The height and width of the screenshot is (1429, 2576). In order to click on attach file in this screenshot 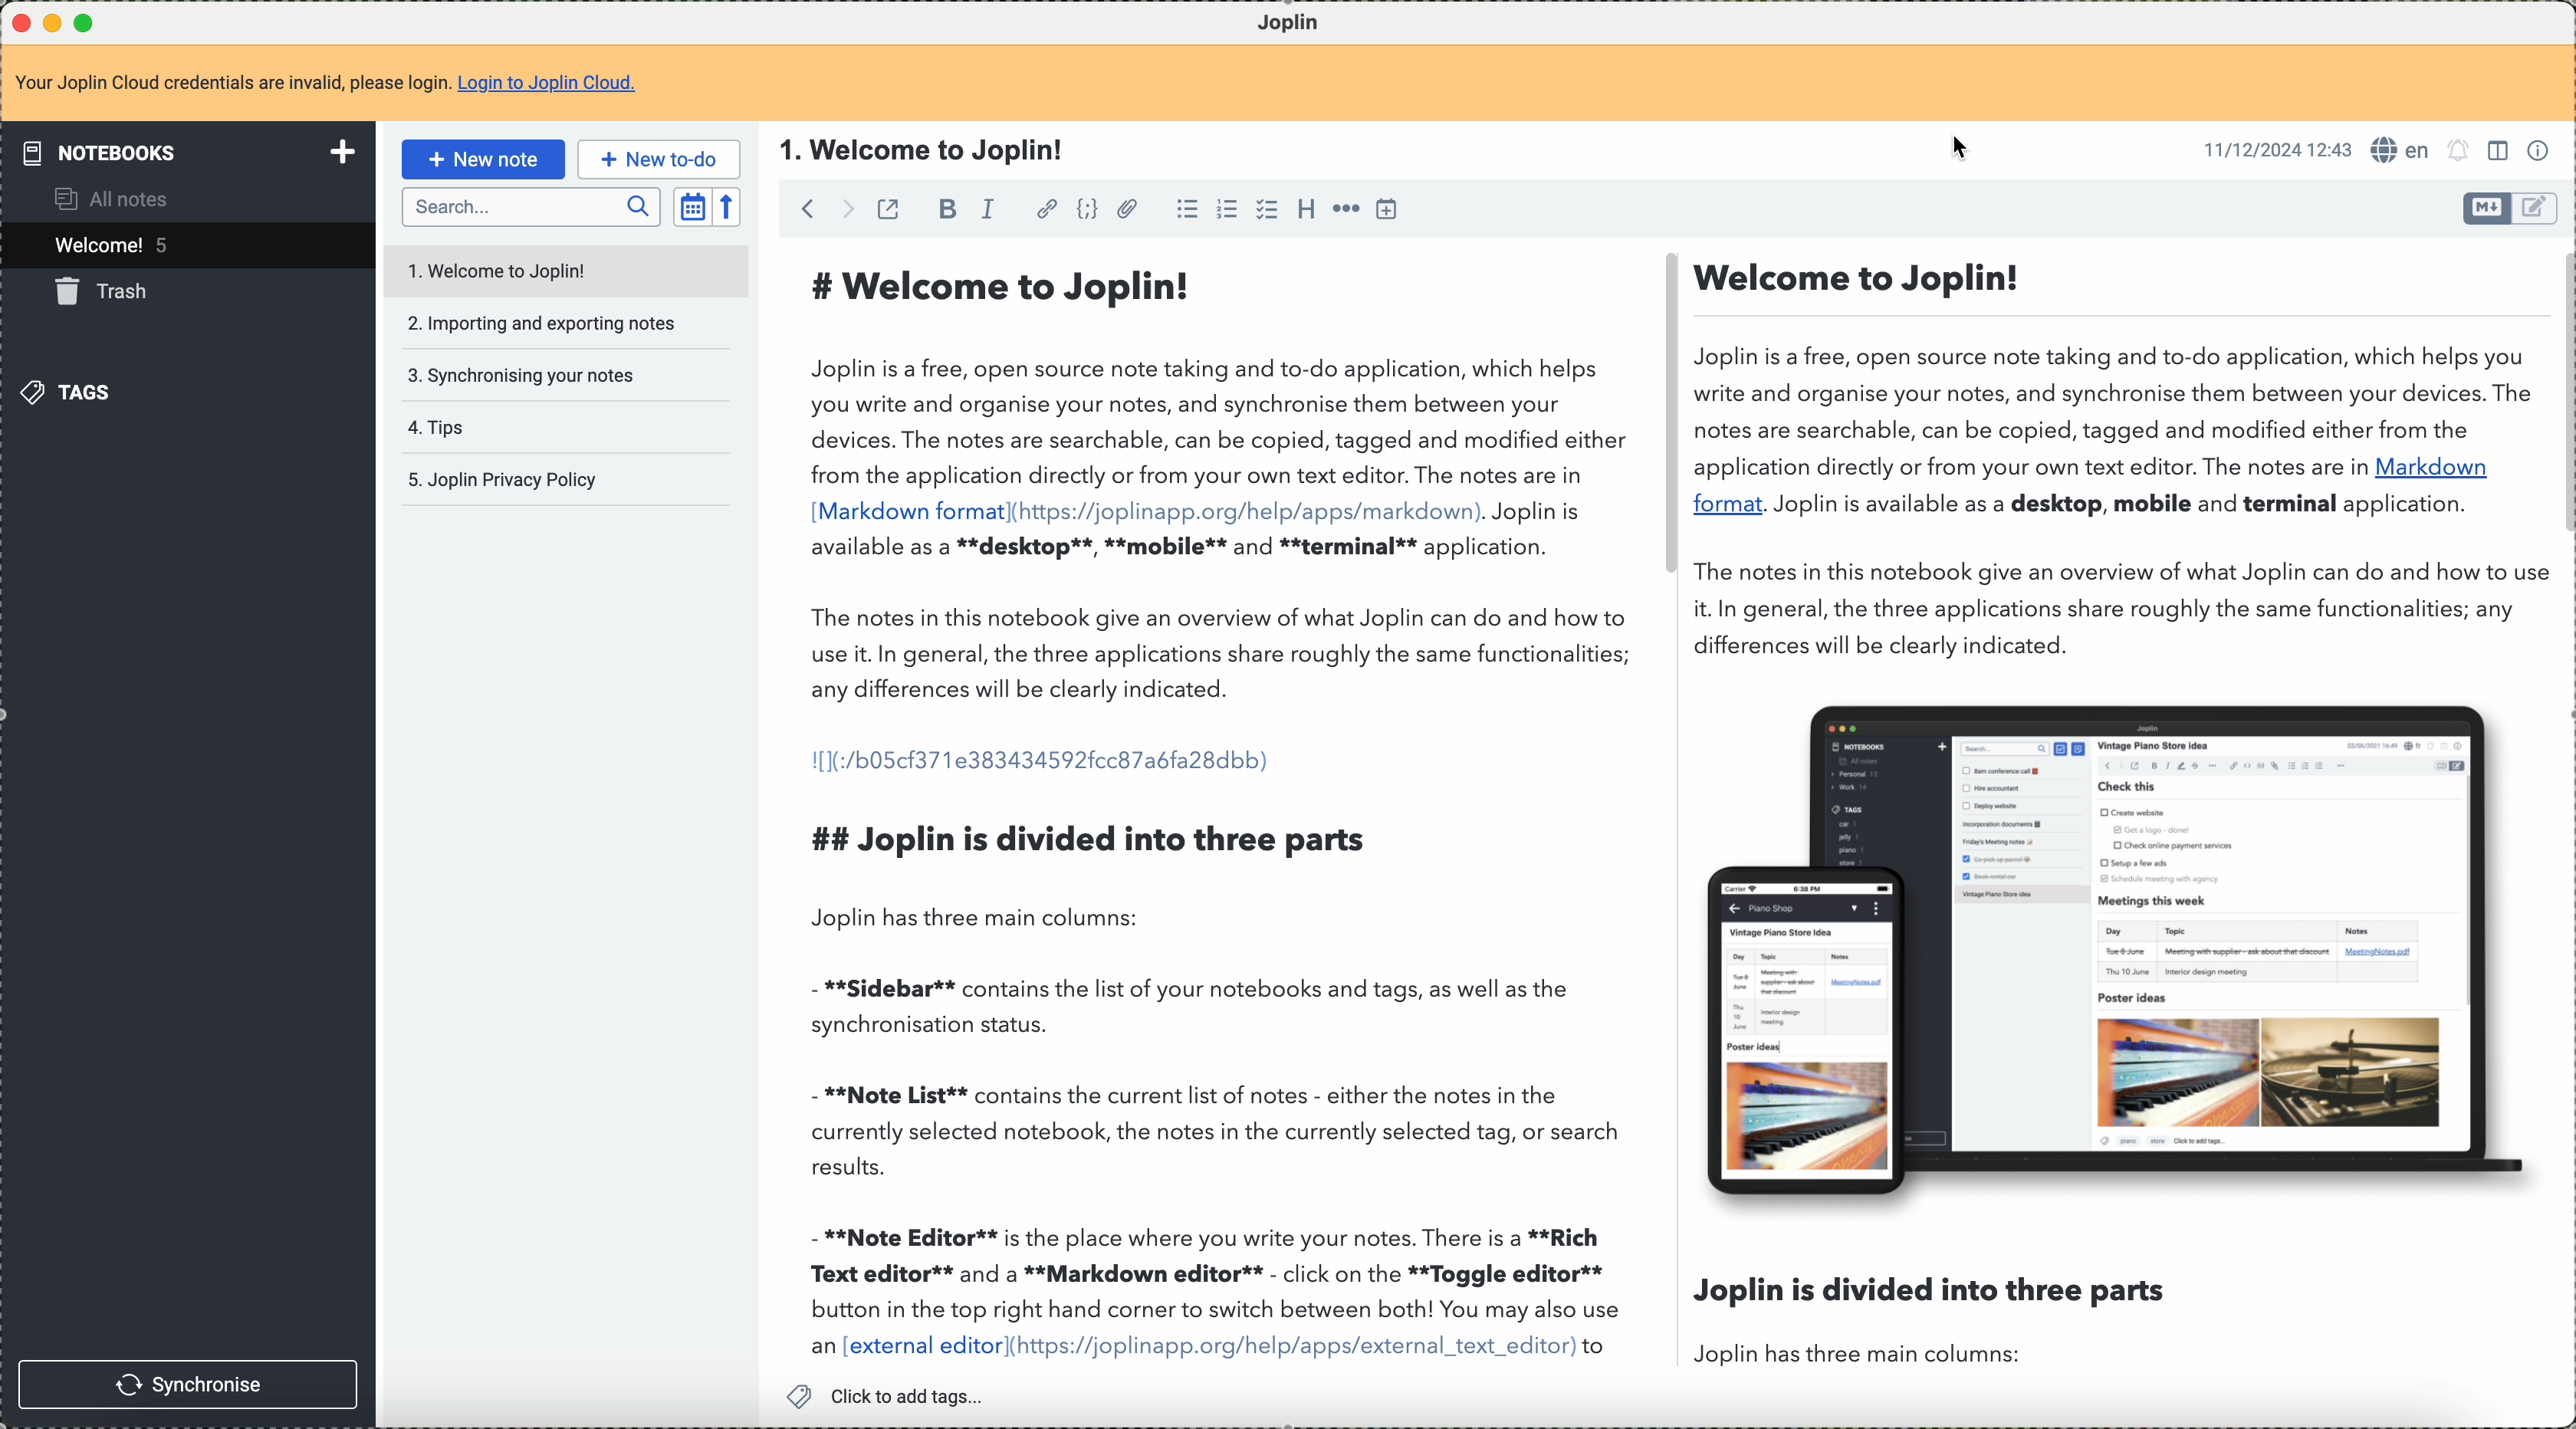, I will do `click(1127, 209)`.